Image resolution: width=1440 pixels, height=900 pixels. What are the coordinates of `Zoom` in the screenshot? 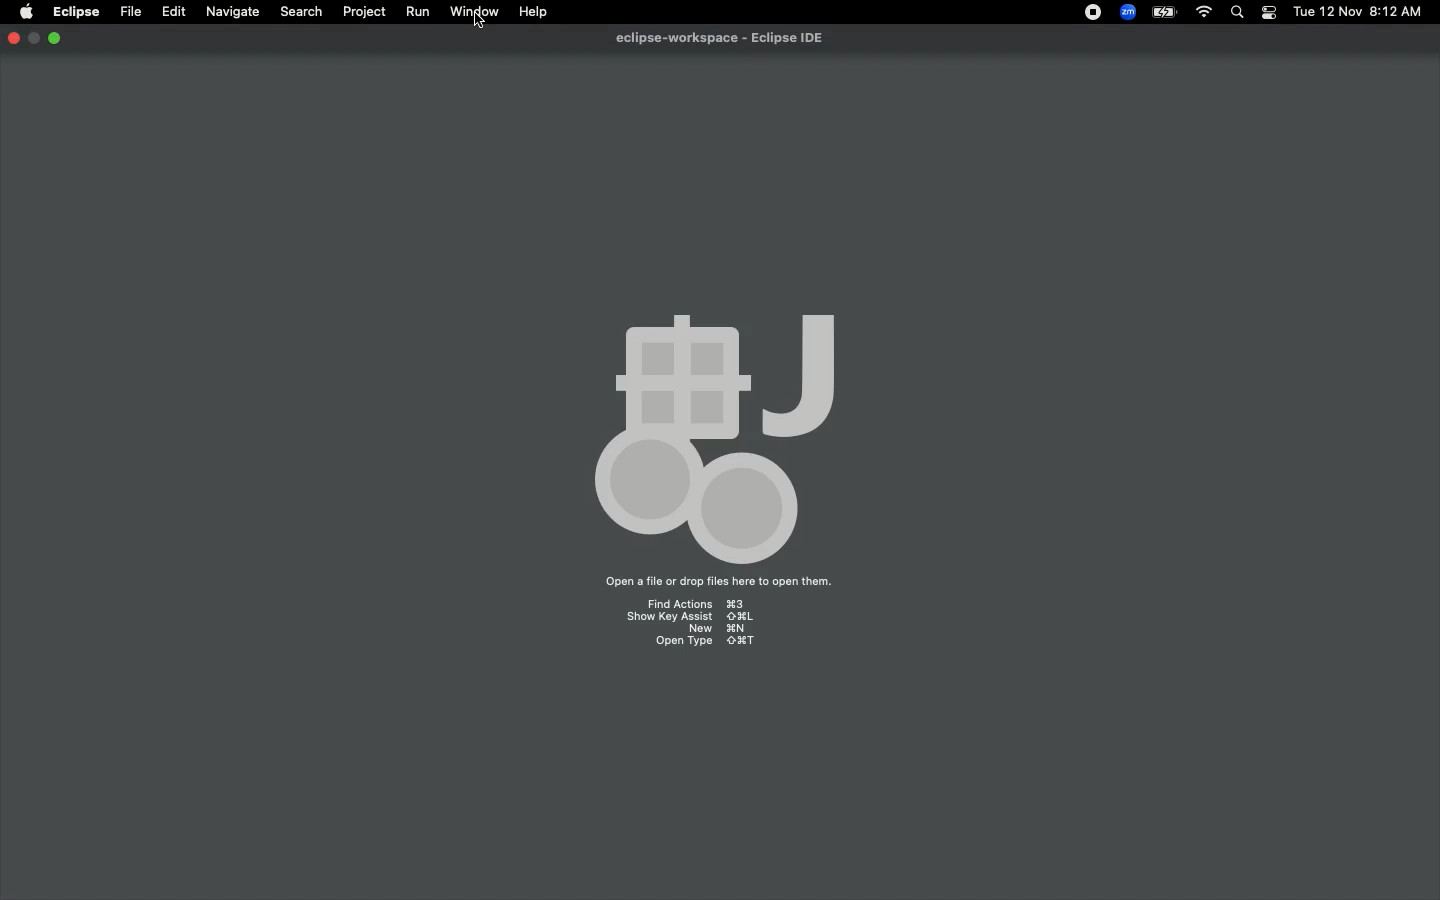 It's located at (1125, 12).